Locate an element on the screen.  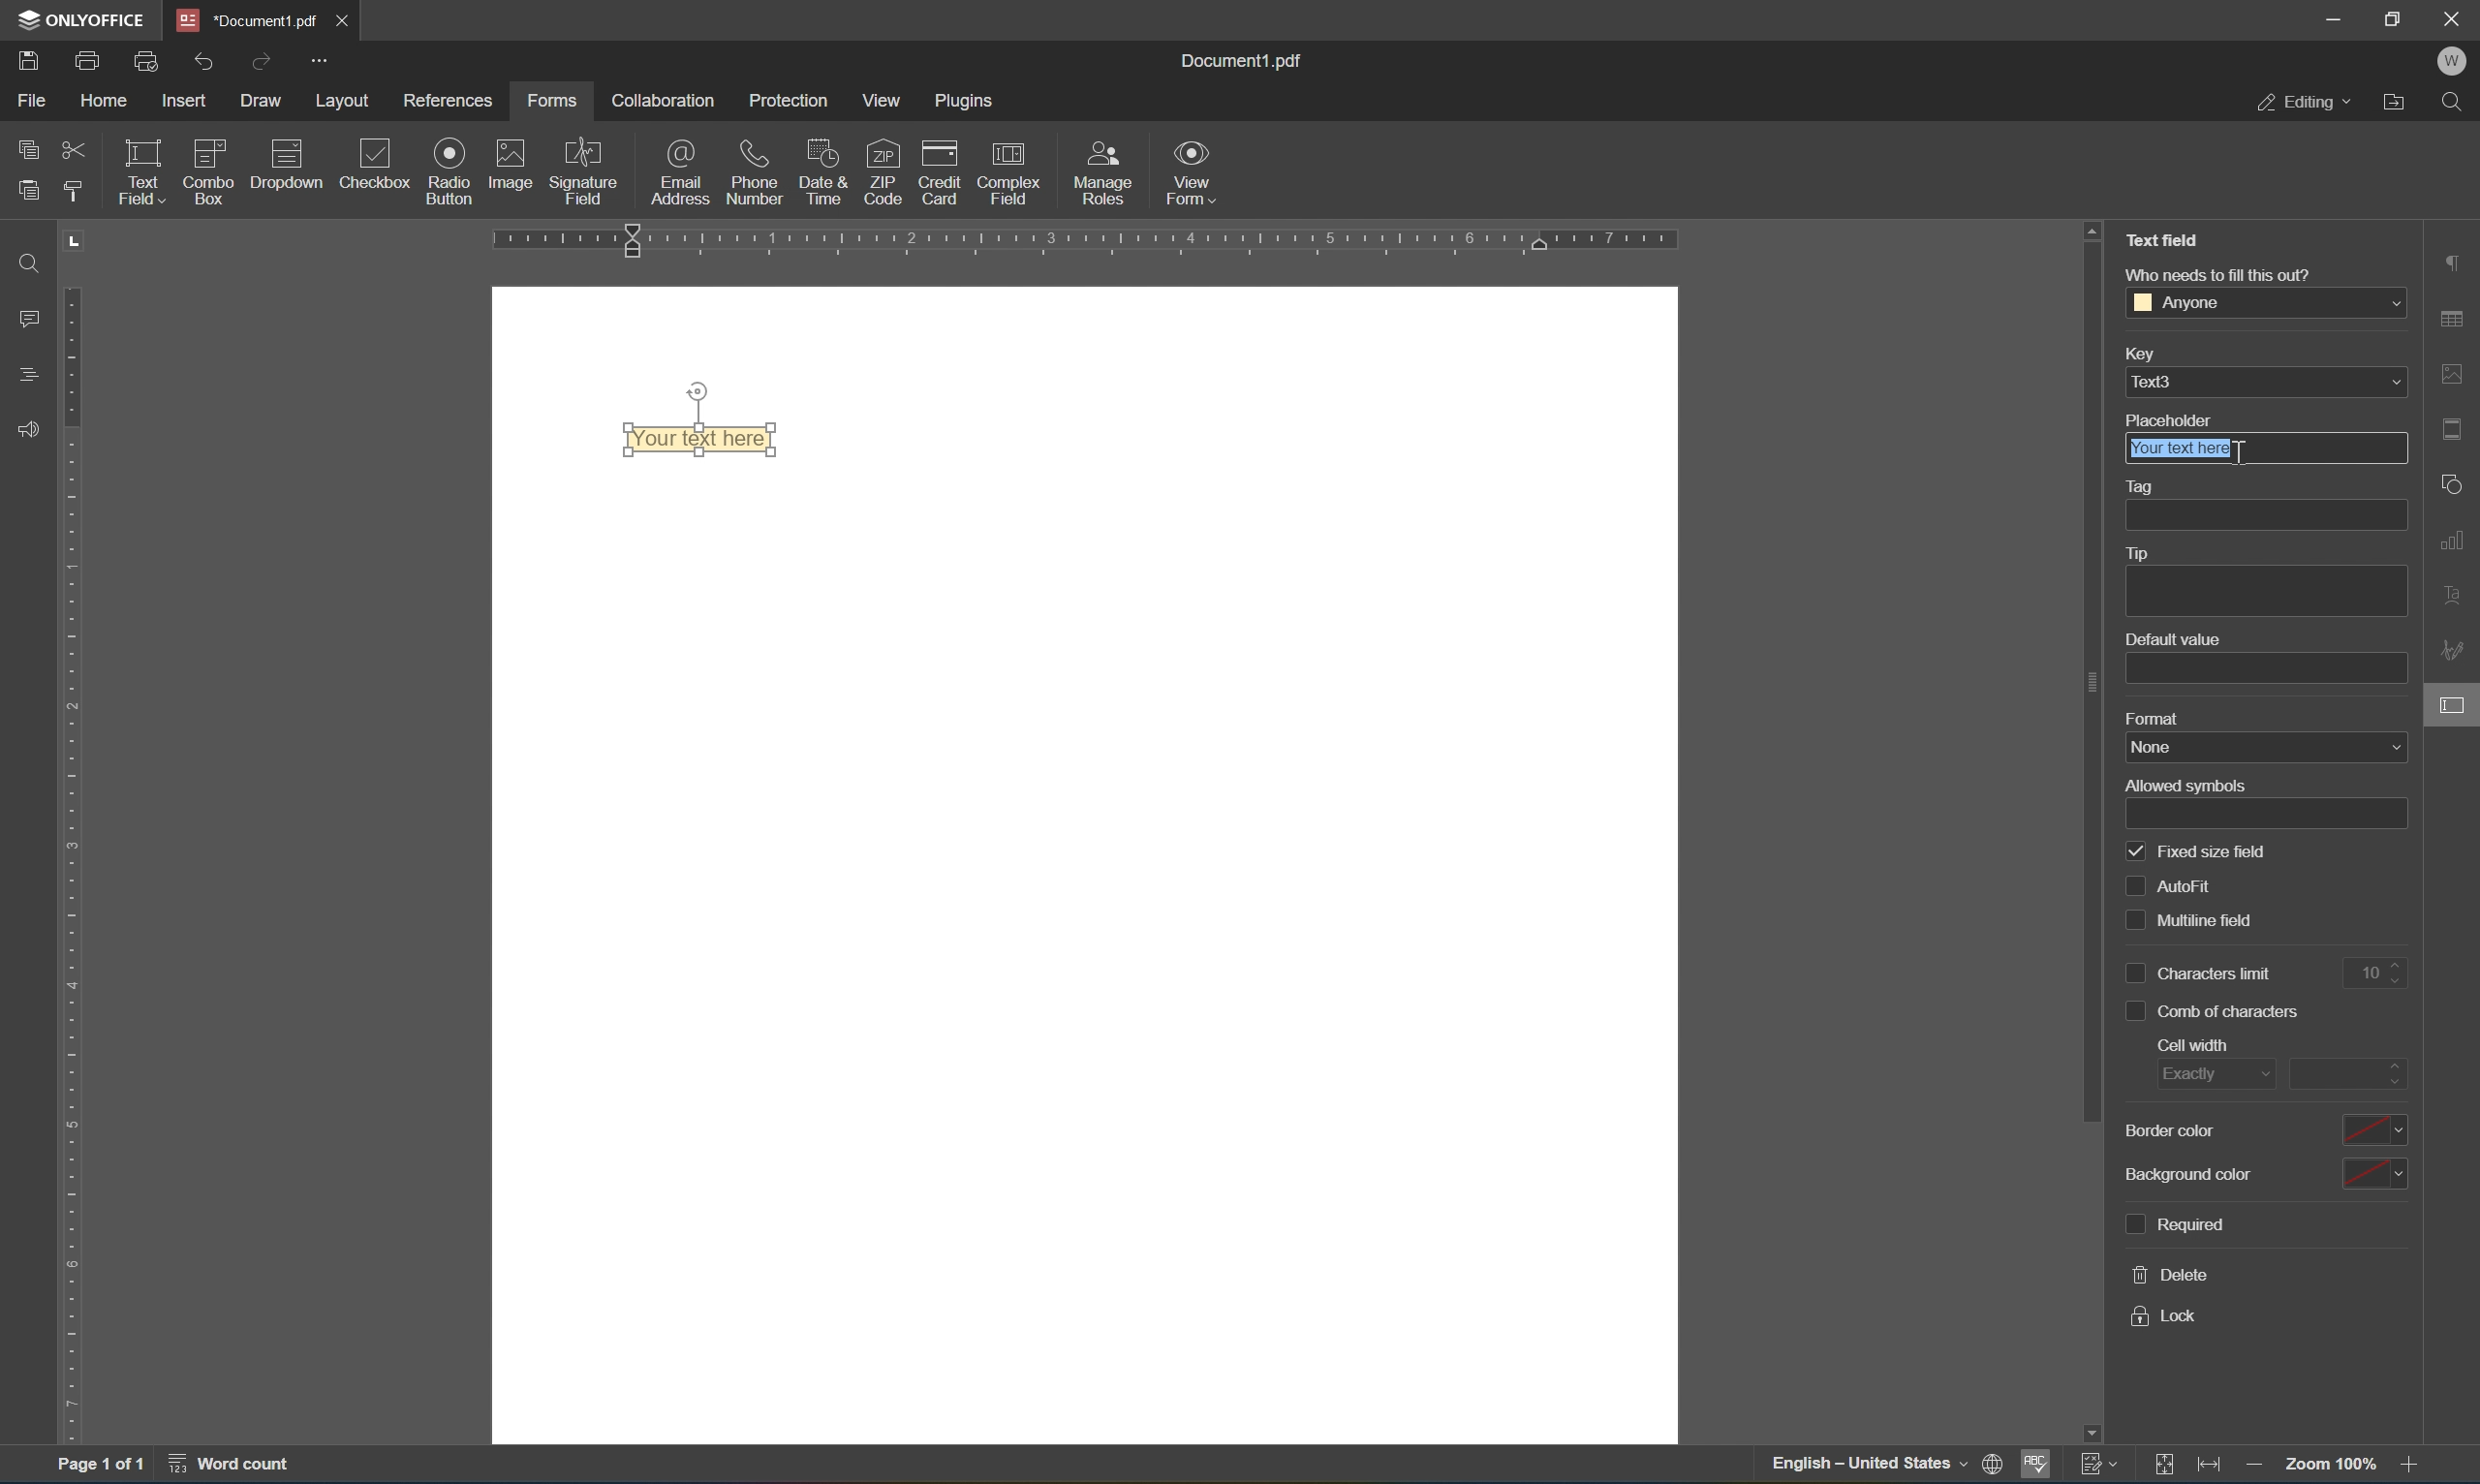
date & time is located at coordinates (820, 170).